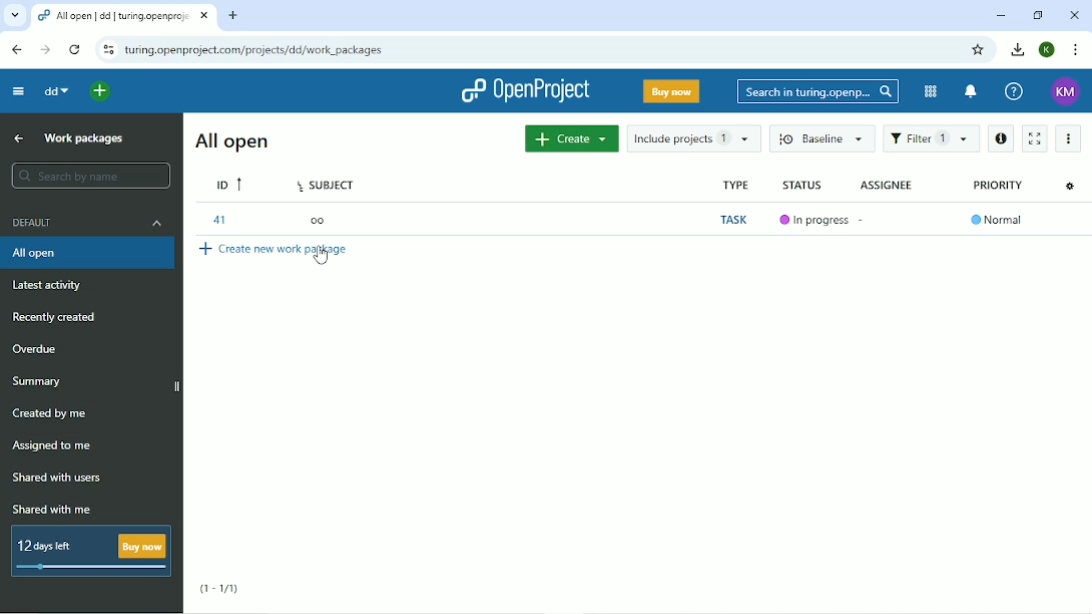  I want to click on Current tab, so click(124, 16).